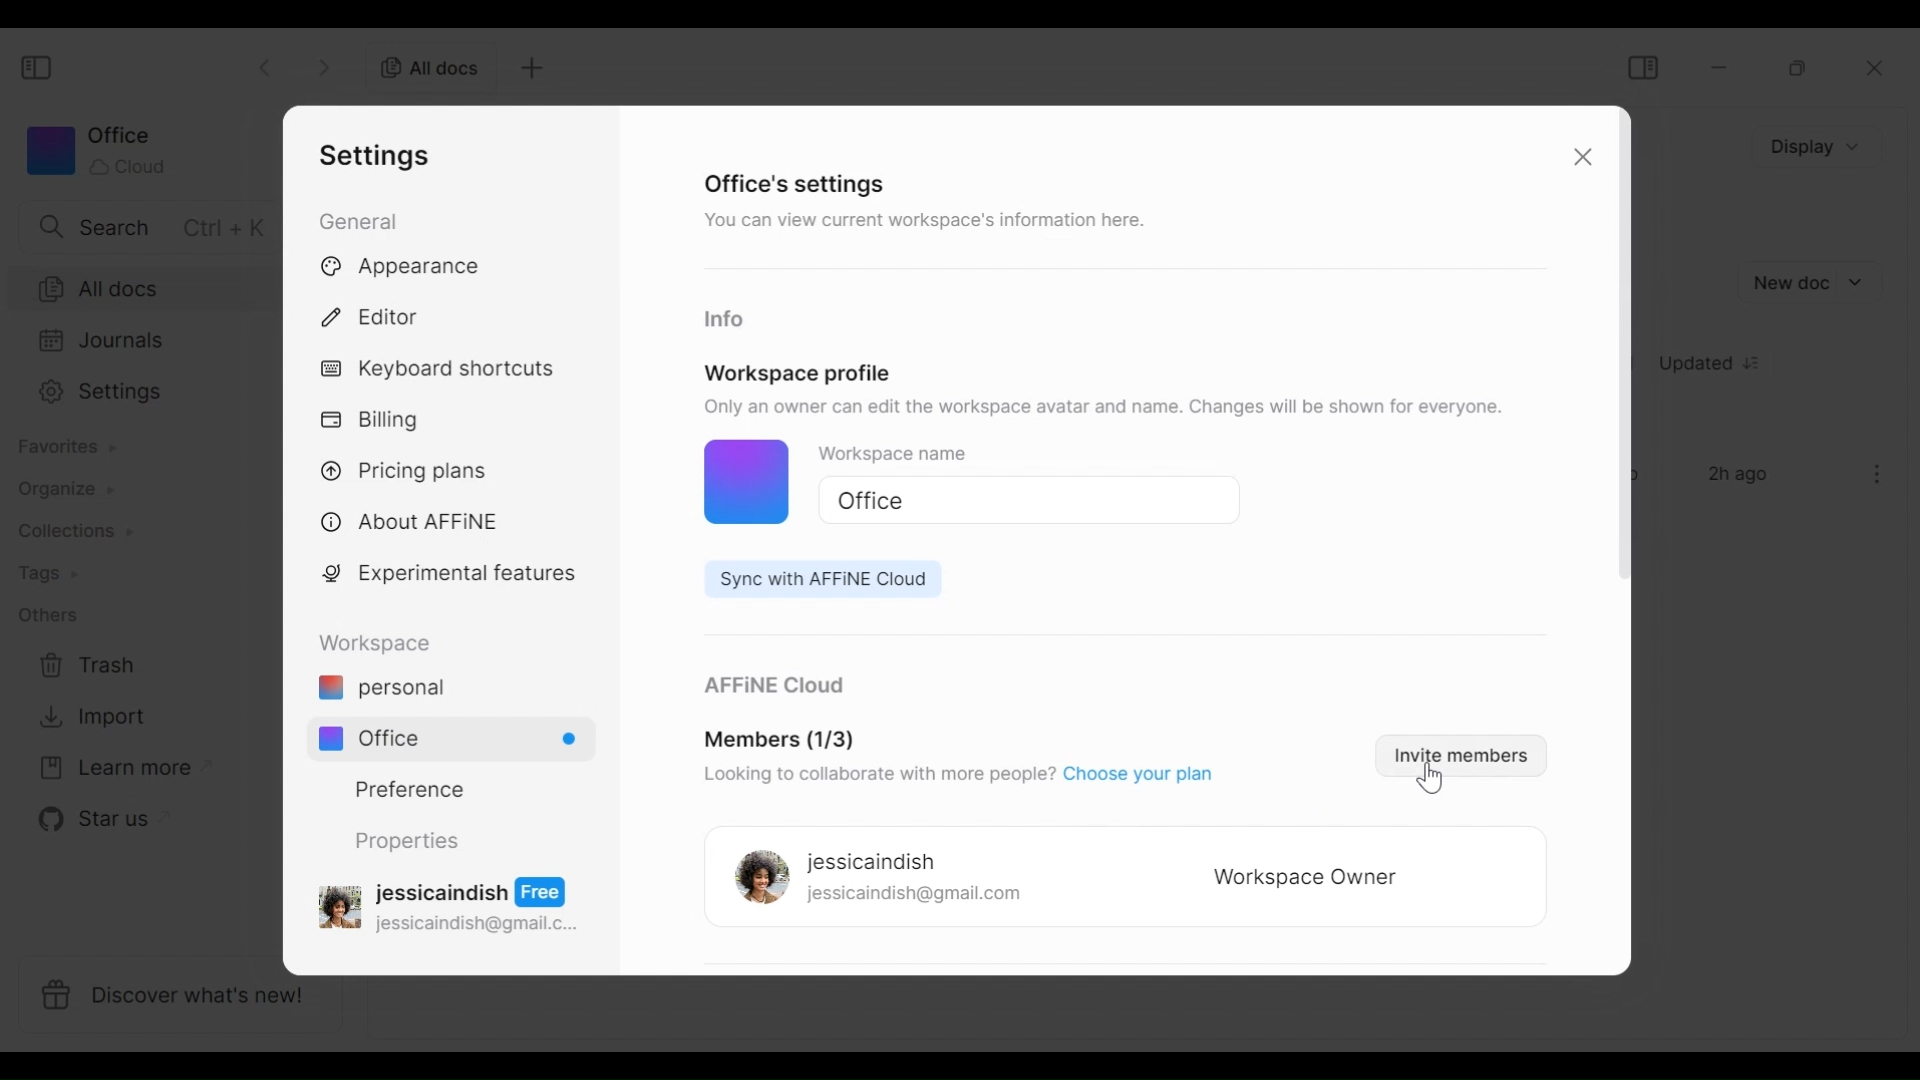 The height and width of the screenshot is (1080, 1920). I want to click on Editor, so click(379, 314).